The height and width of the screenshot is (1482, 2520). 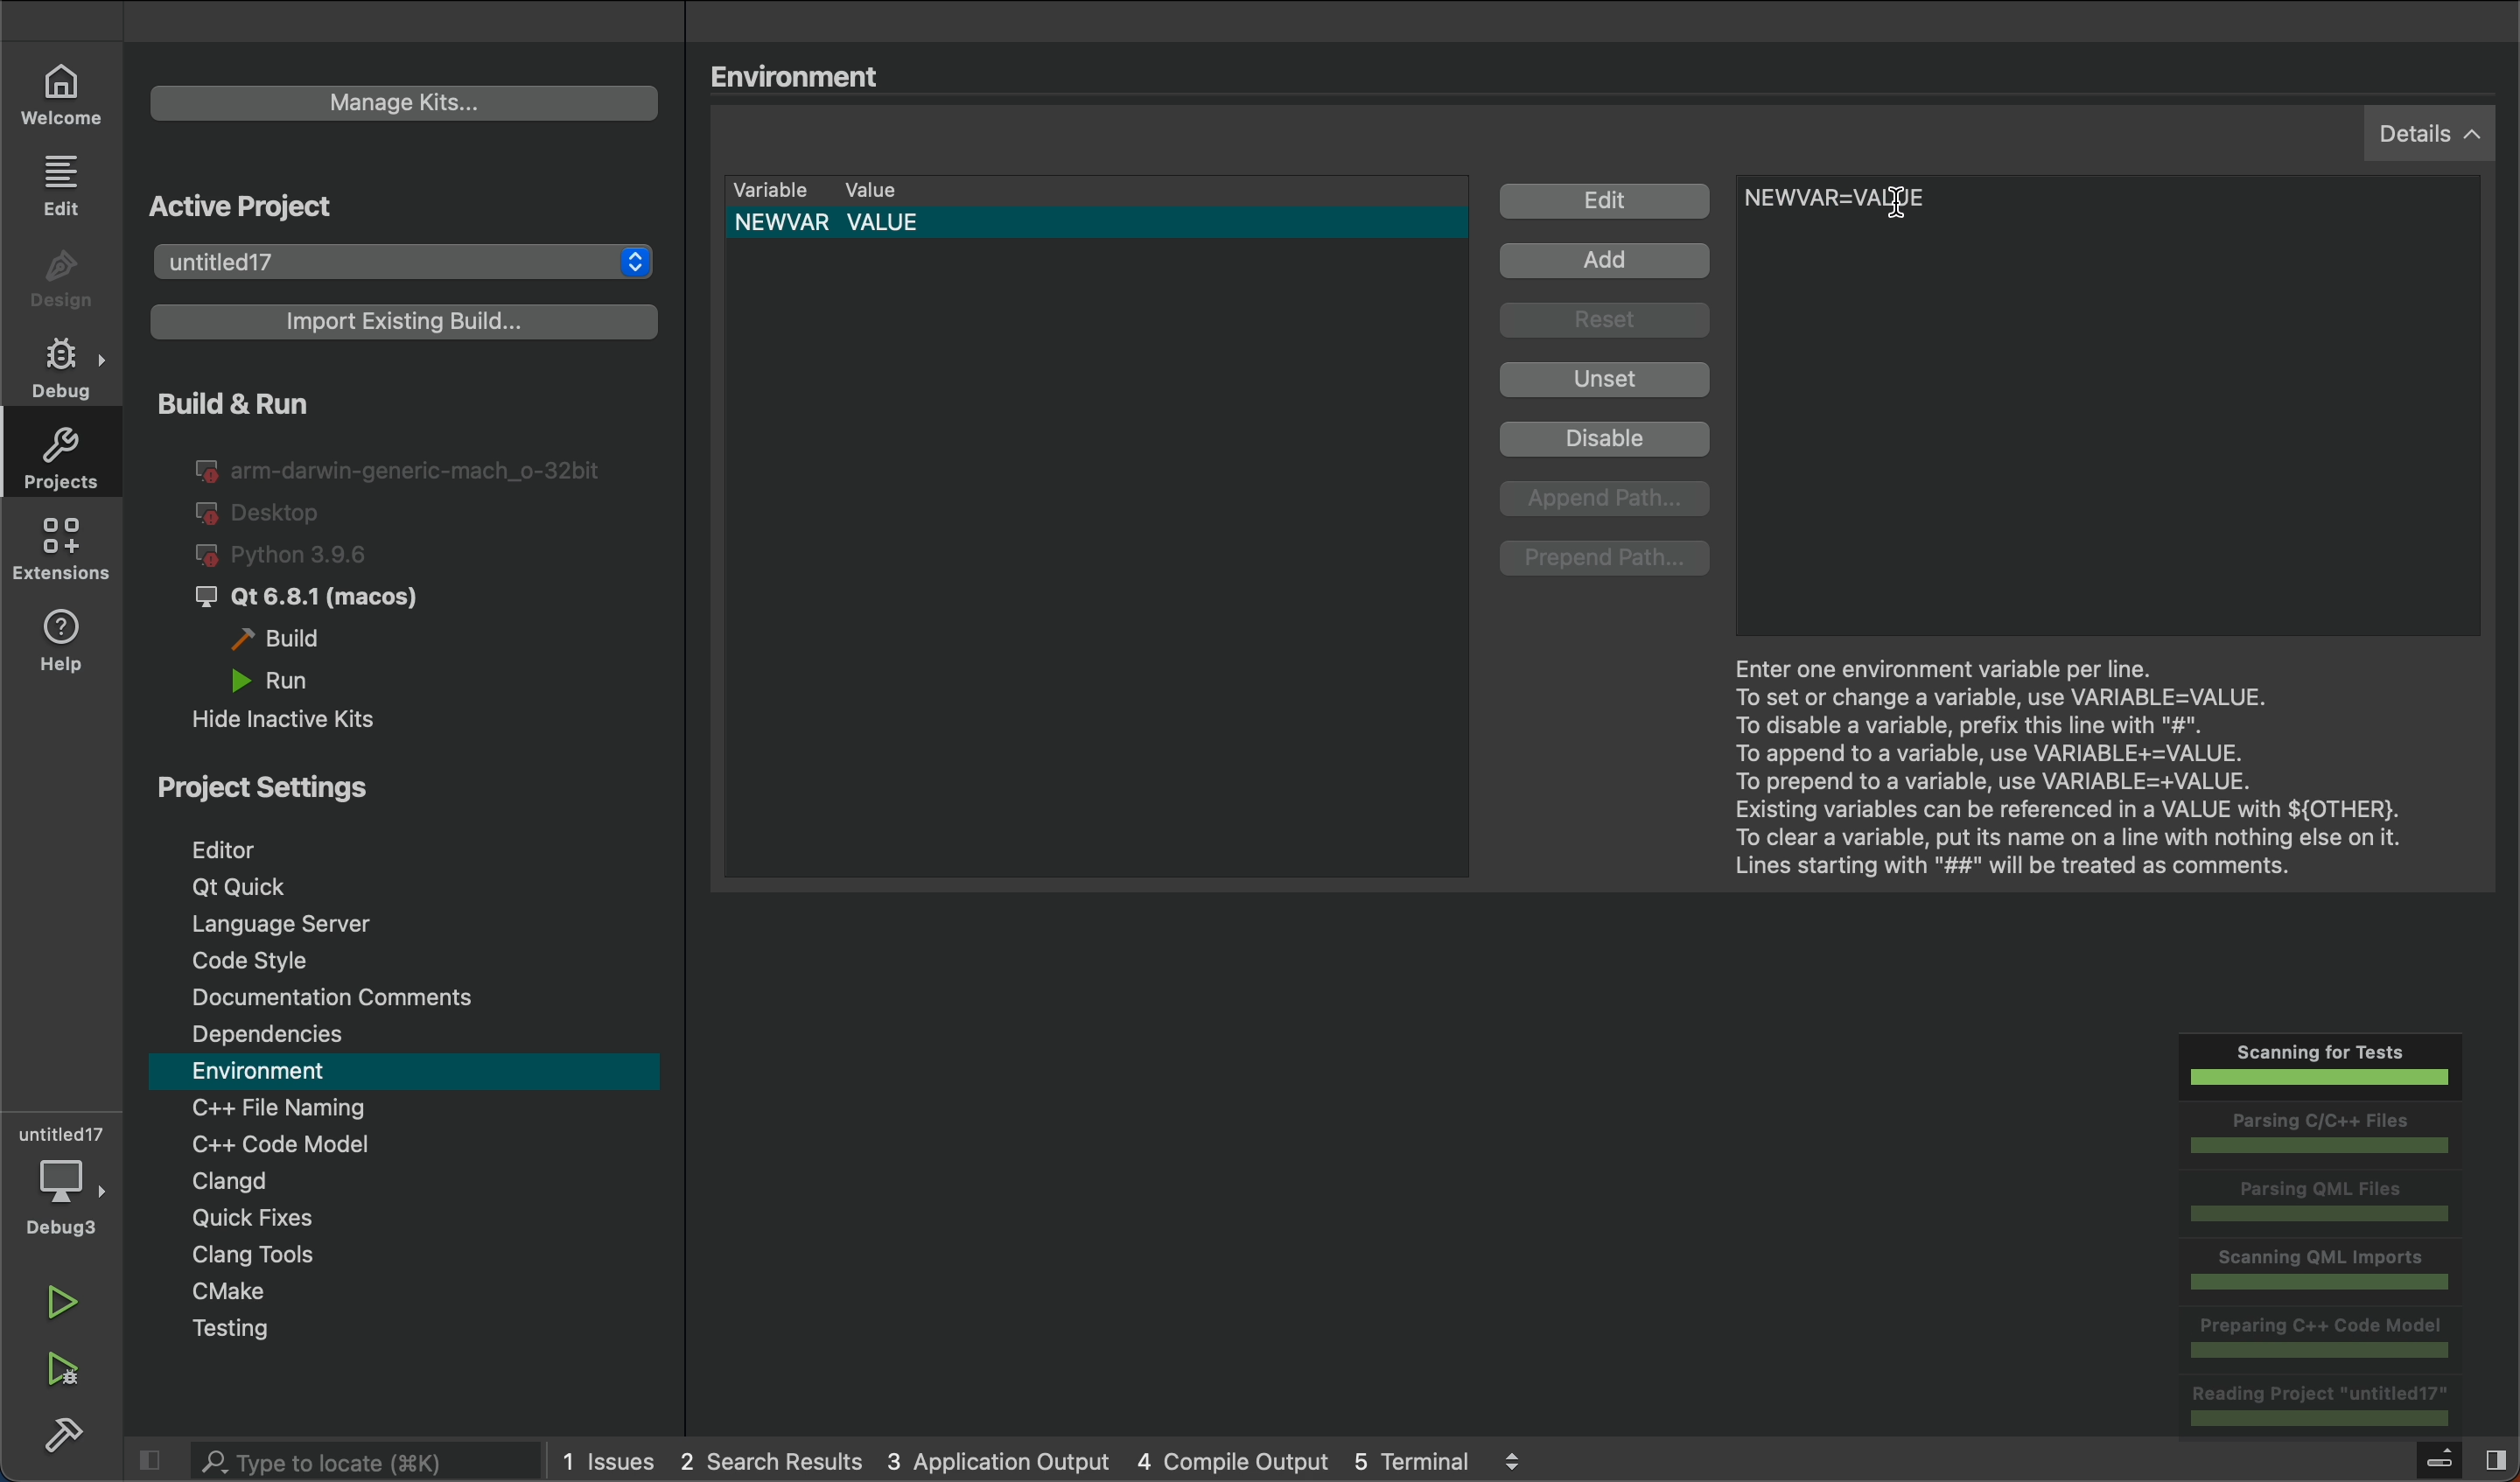 What do you see at coordinates (1909, 203) in the screenshot?
I see `before type` at bounding box center [1909, 203].